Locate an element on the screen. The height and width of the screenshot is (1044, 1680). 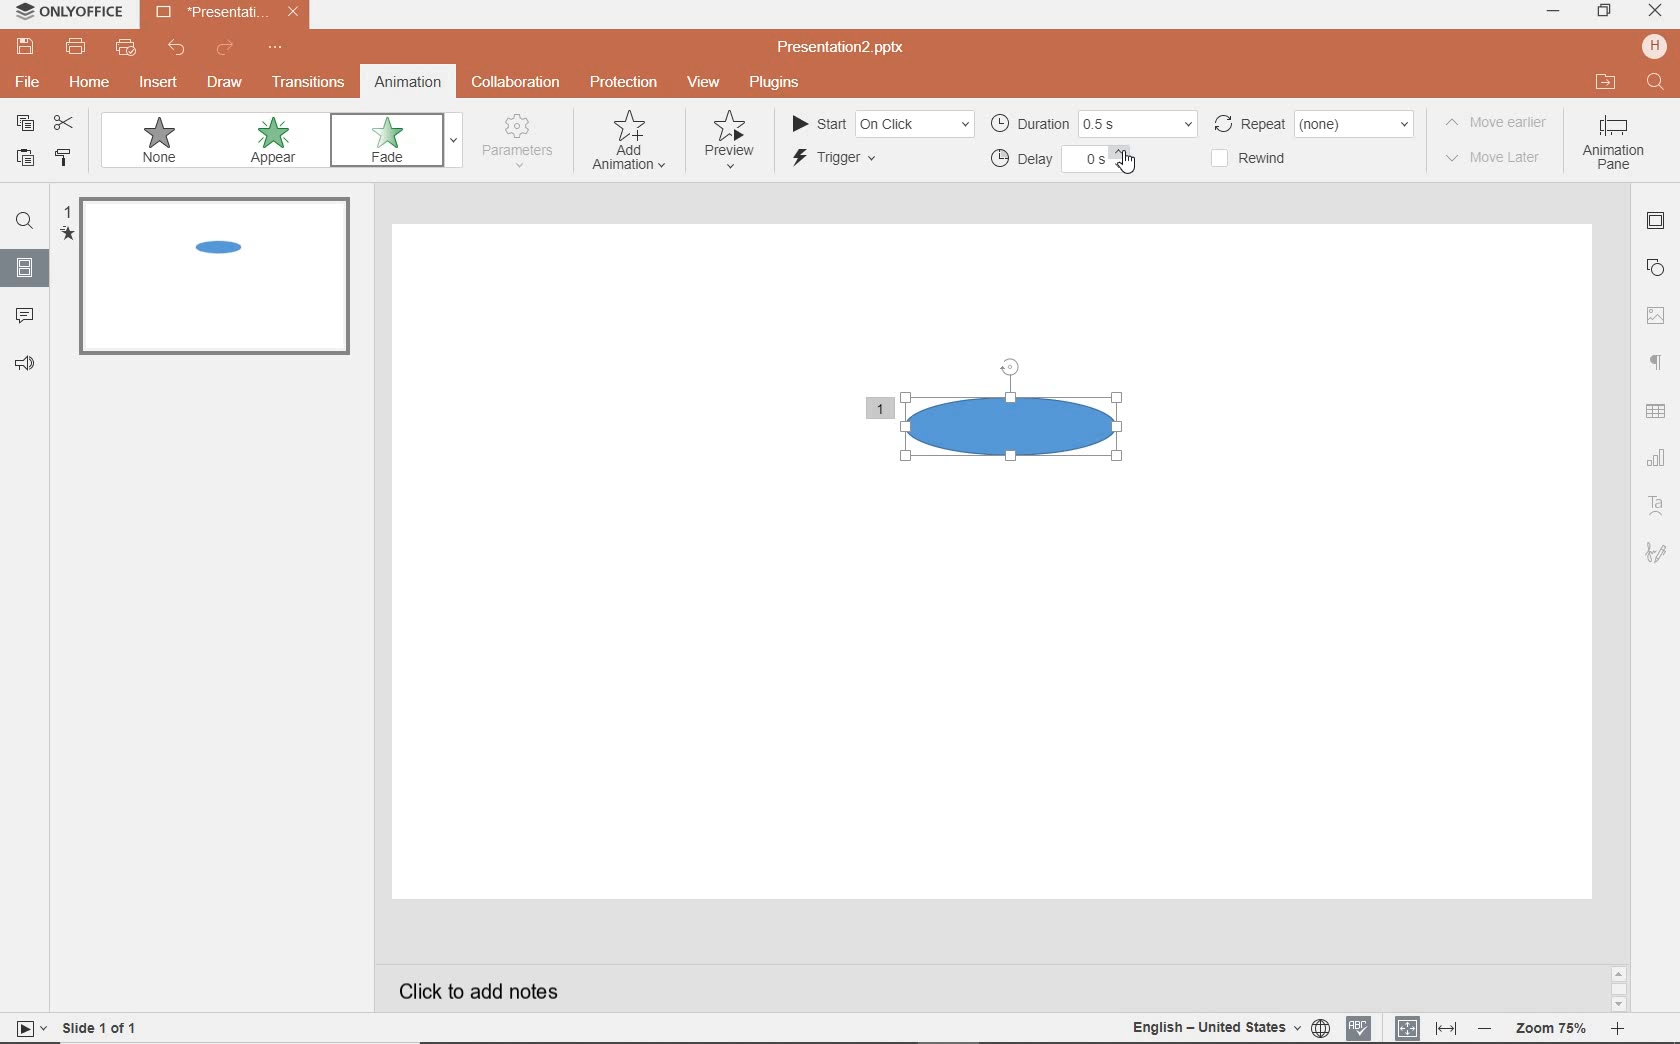
none is located at coordinates (161, 141).